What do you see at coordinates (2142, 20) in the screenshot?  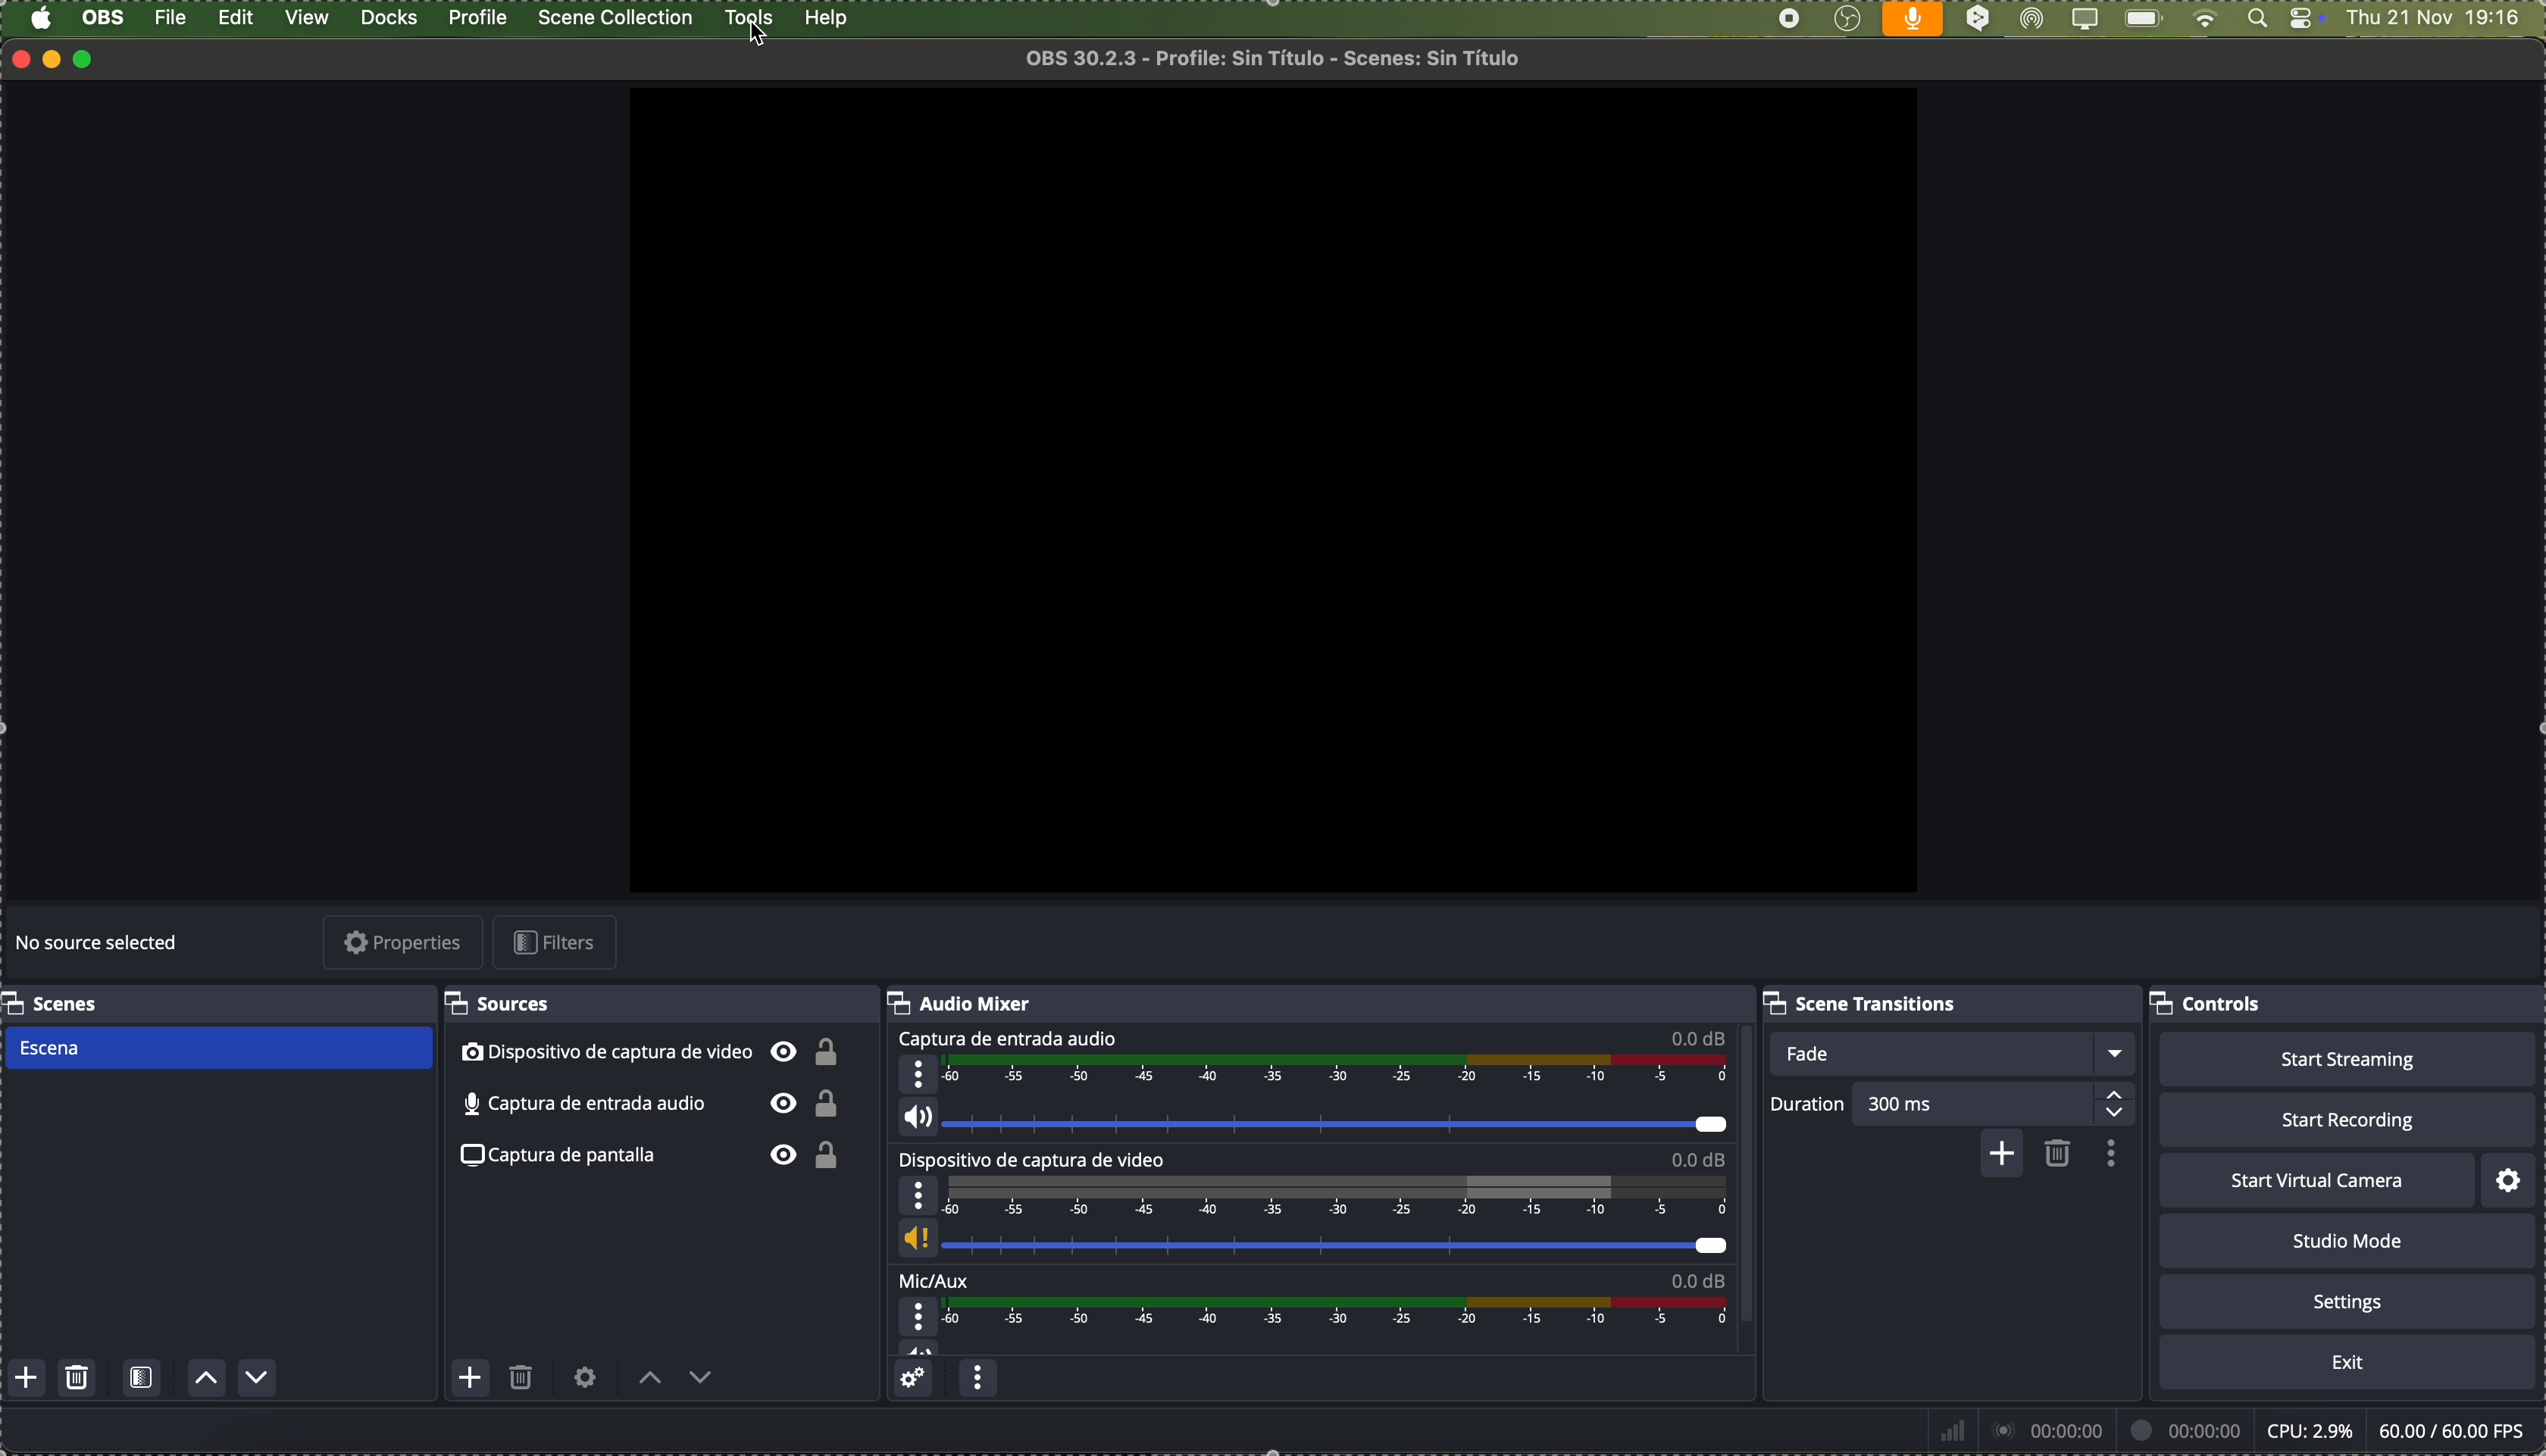 I see `battery` at bounding box center [2142, 20].